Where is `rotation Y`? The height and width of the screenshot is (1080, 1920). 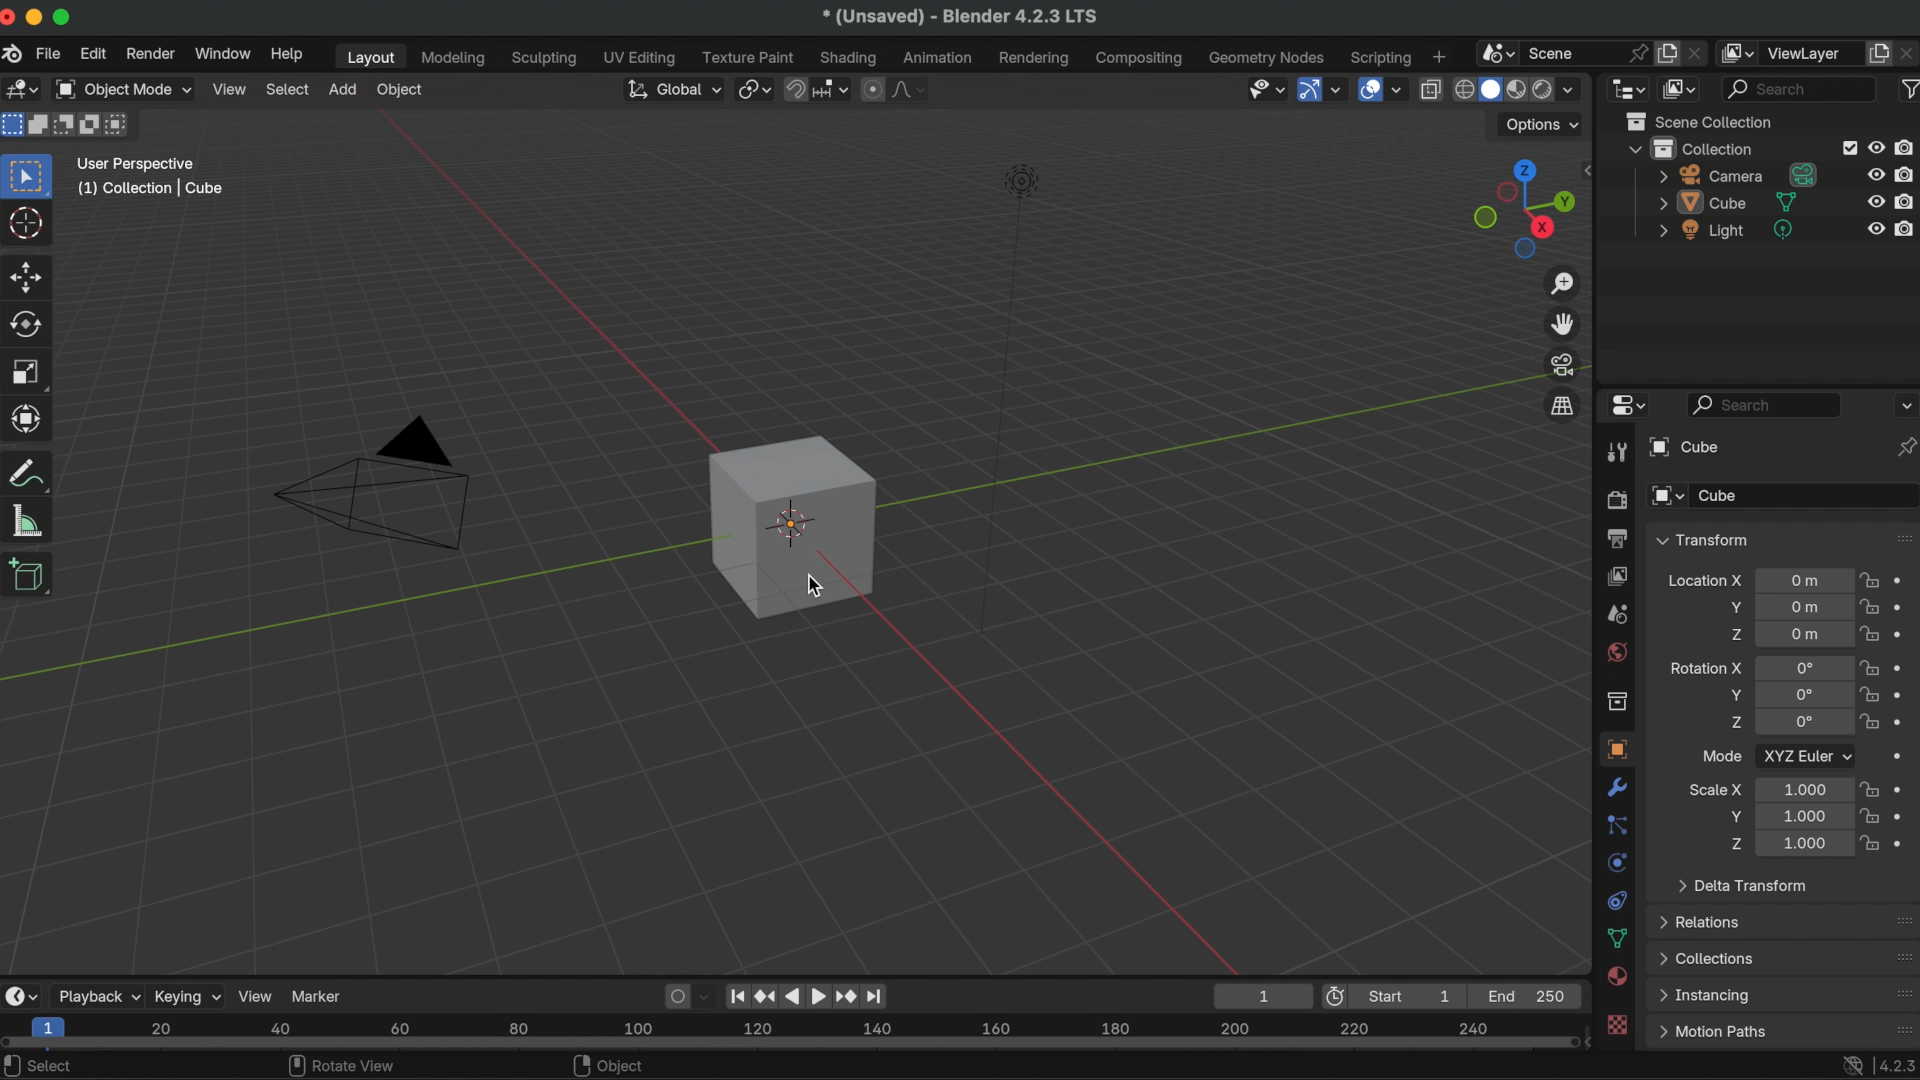
rotation Y is located at coordinates (1733, 695).